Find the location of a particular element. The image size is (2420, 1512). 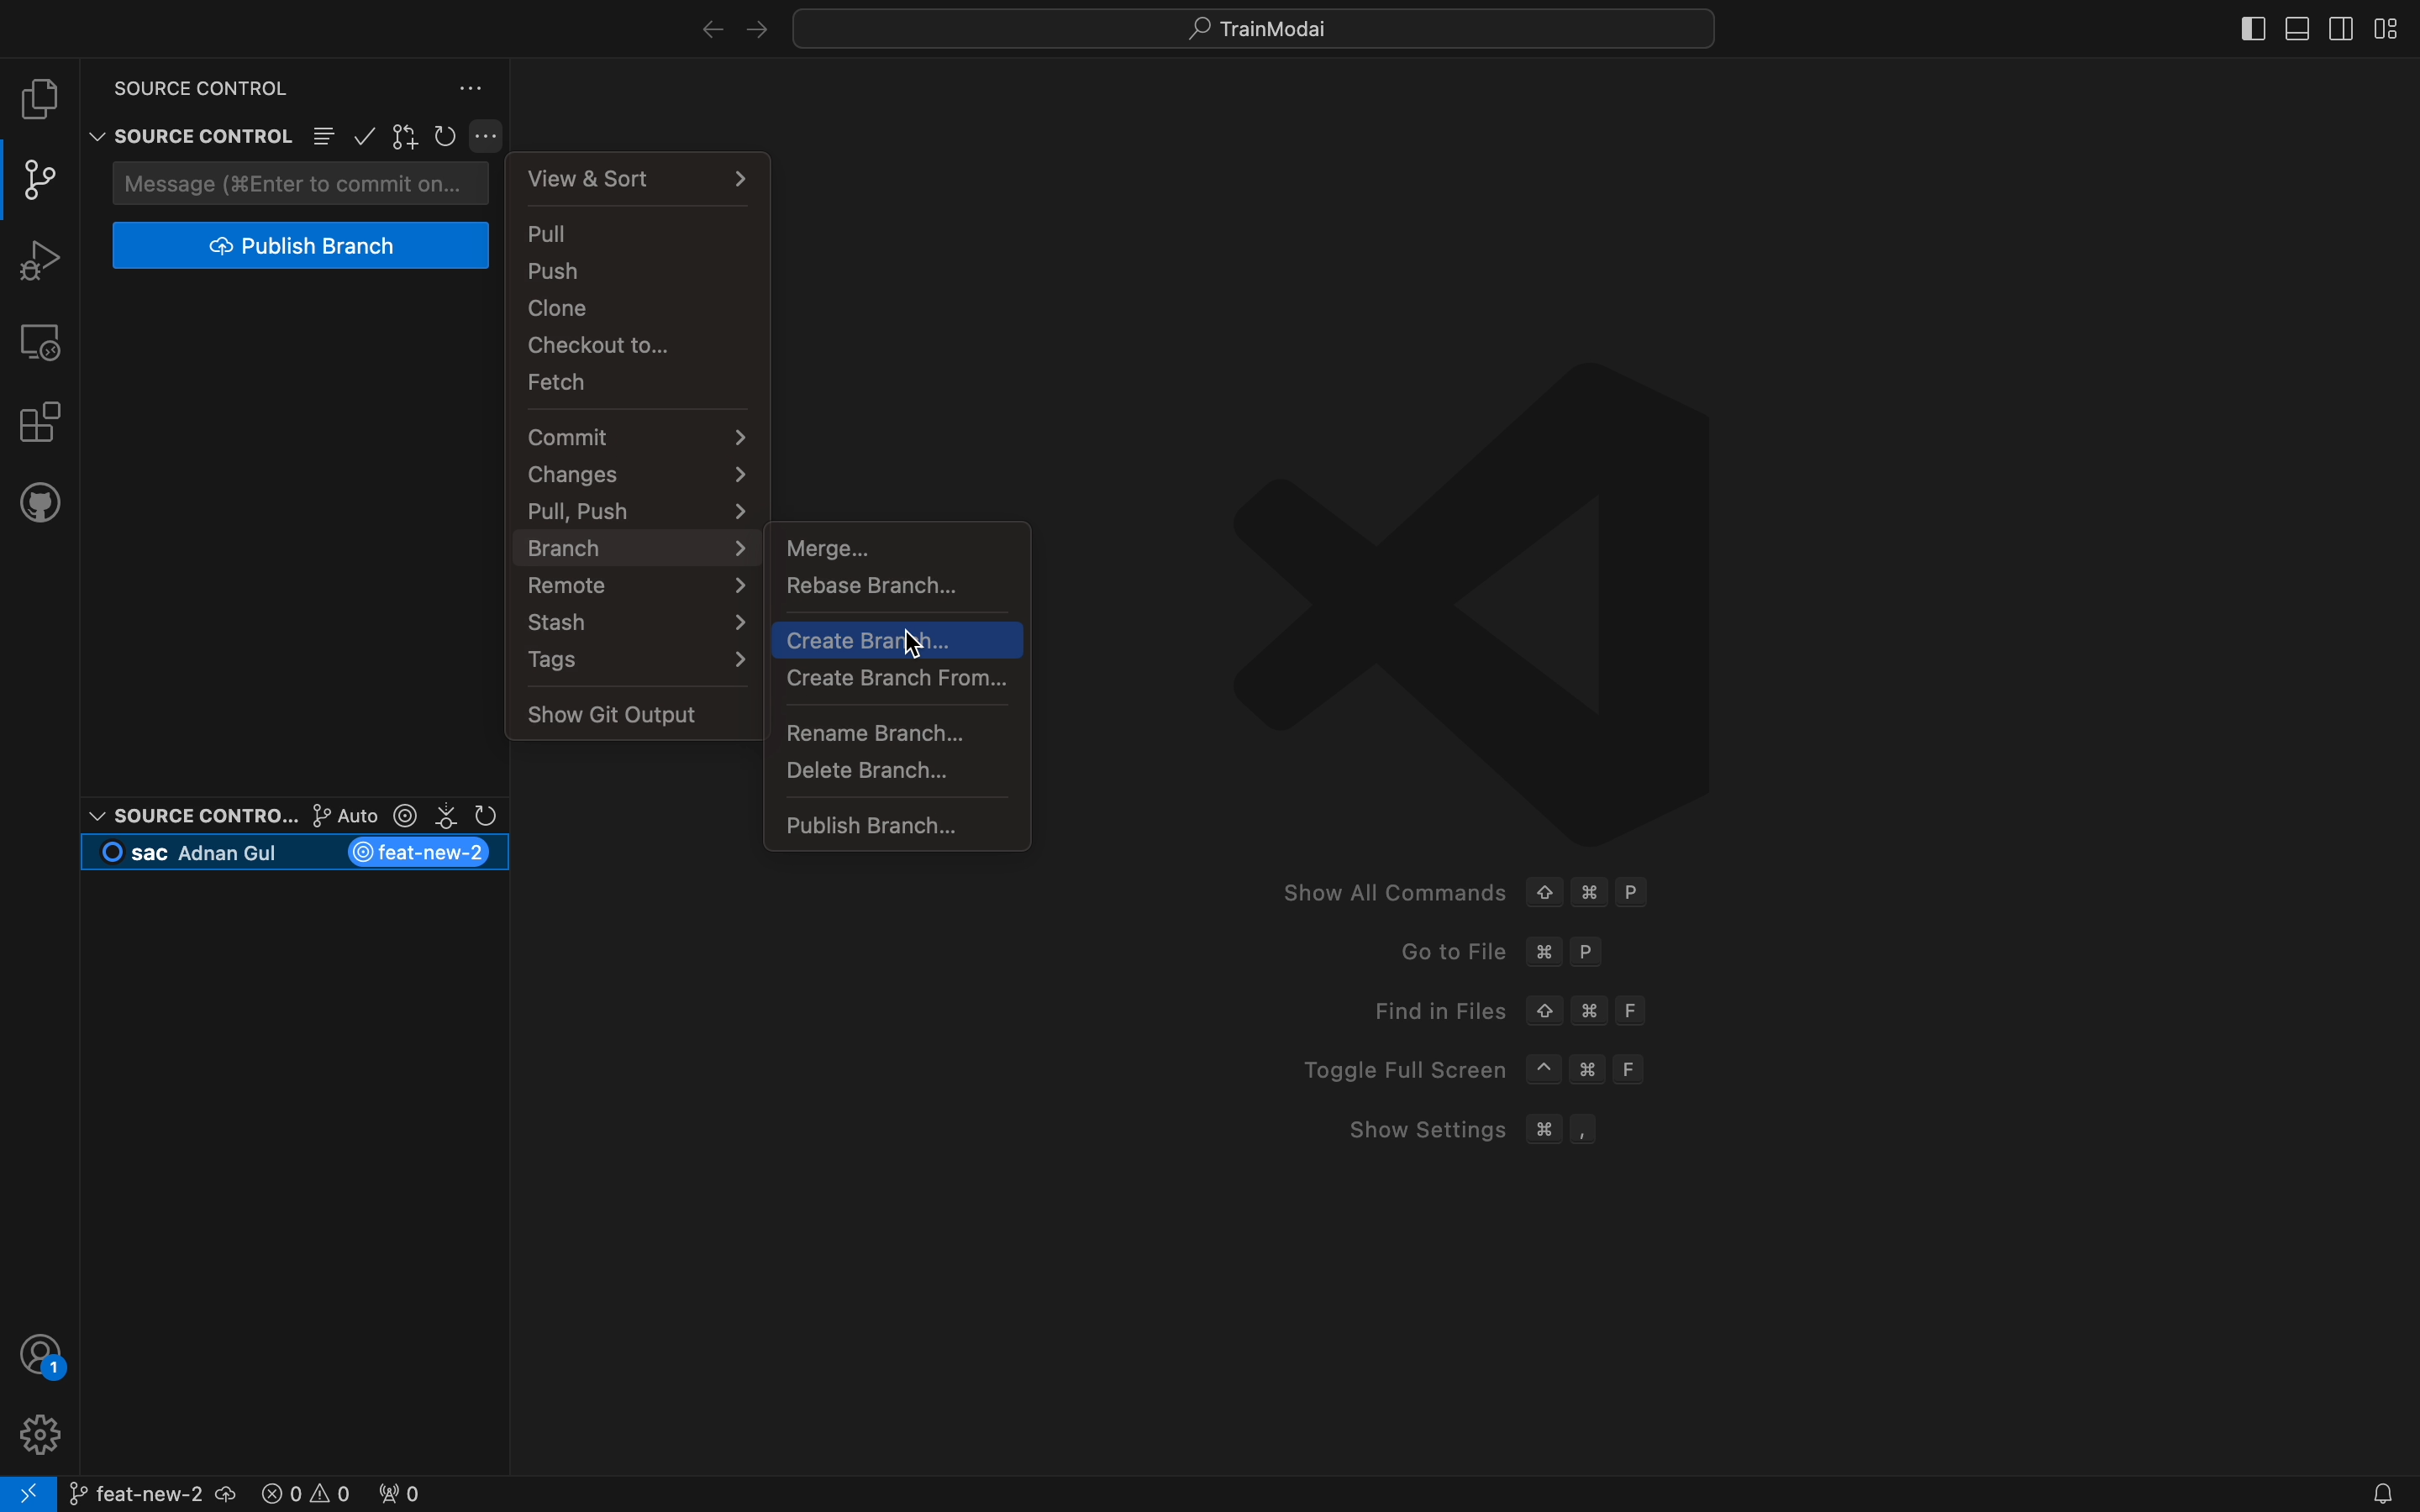

create a branch is located at coordinates (898, 640).